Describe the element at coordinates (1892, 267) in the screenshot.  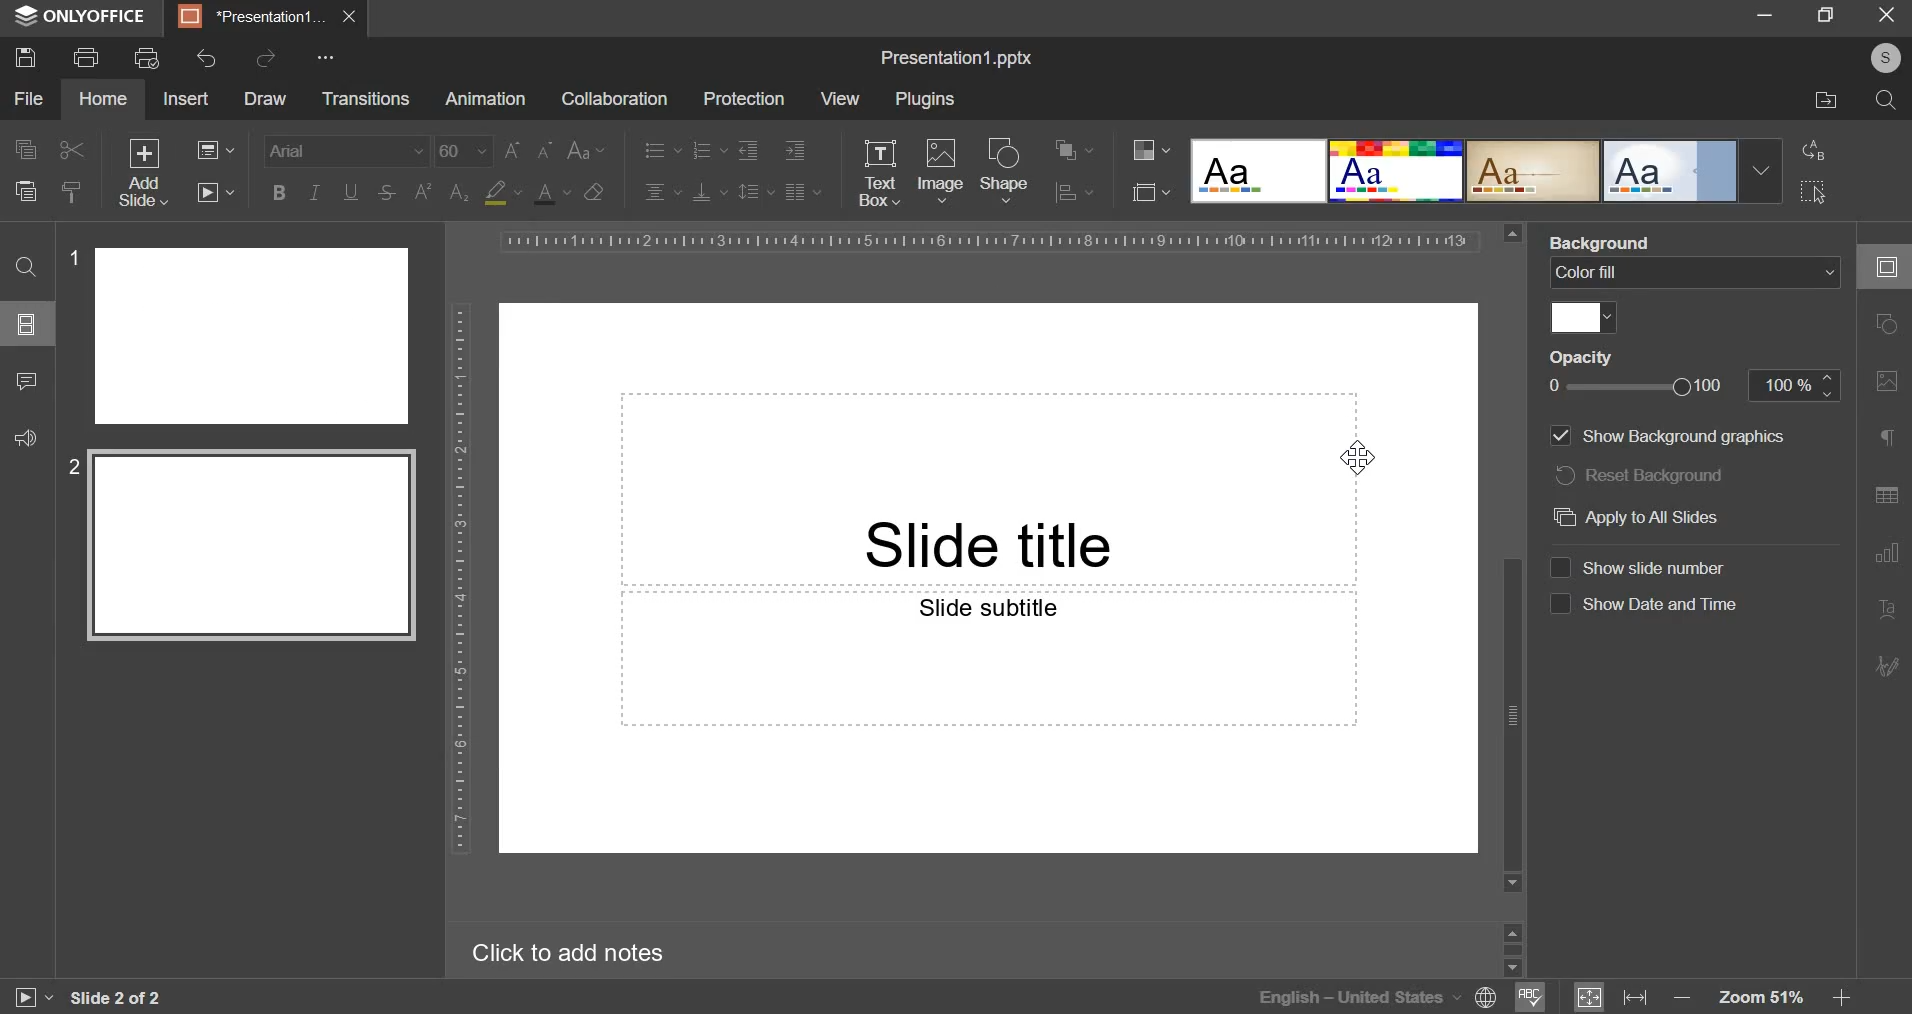
I see `slide settings` at that location.